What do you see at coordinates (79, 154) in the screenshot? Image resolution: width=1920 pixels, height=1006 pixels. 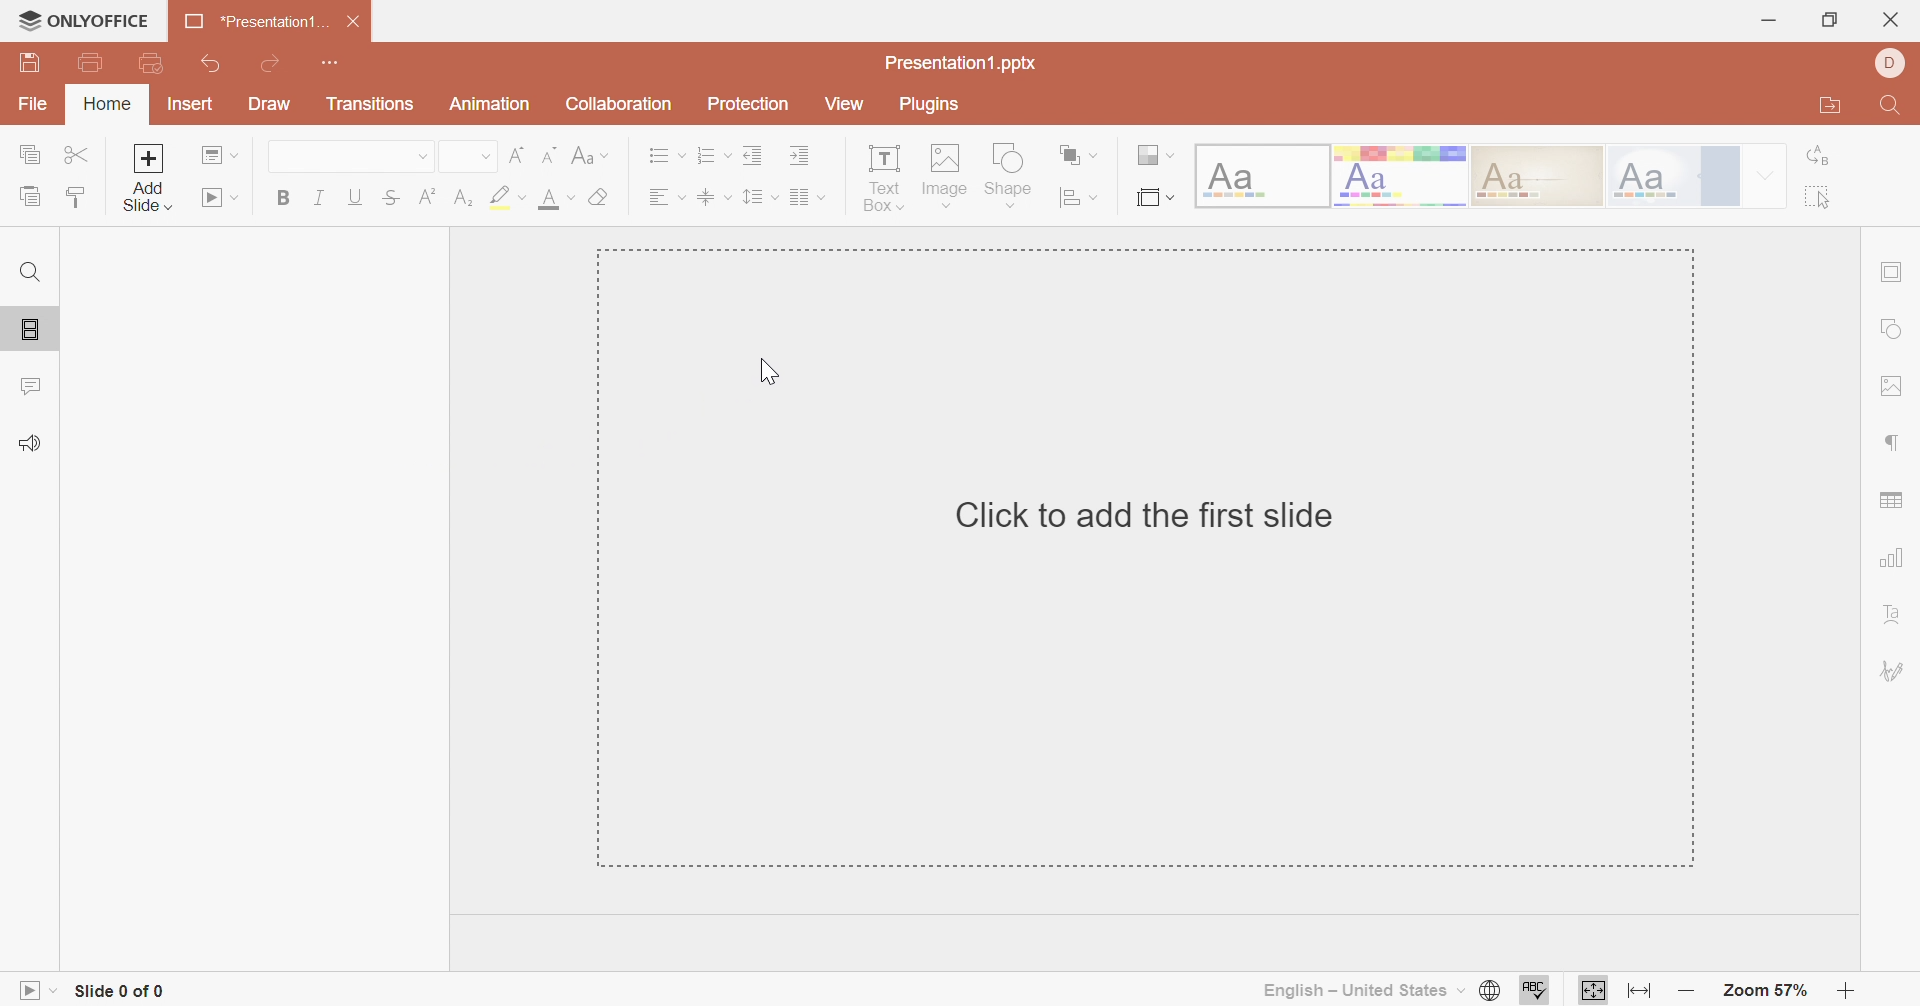 I see `Cut` at bounding box center [79, 154].